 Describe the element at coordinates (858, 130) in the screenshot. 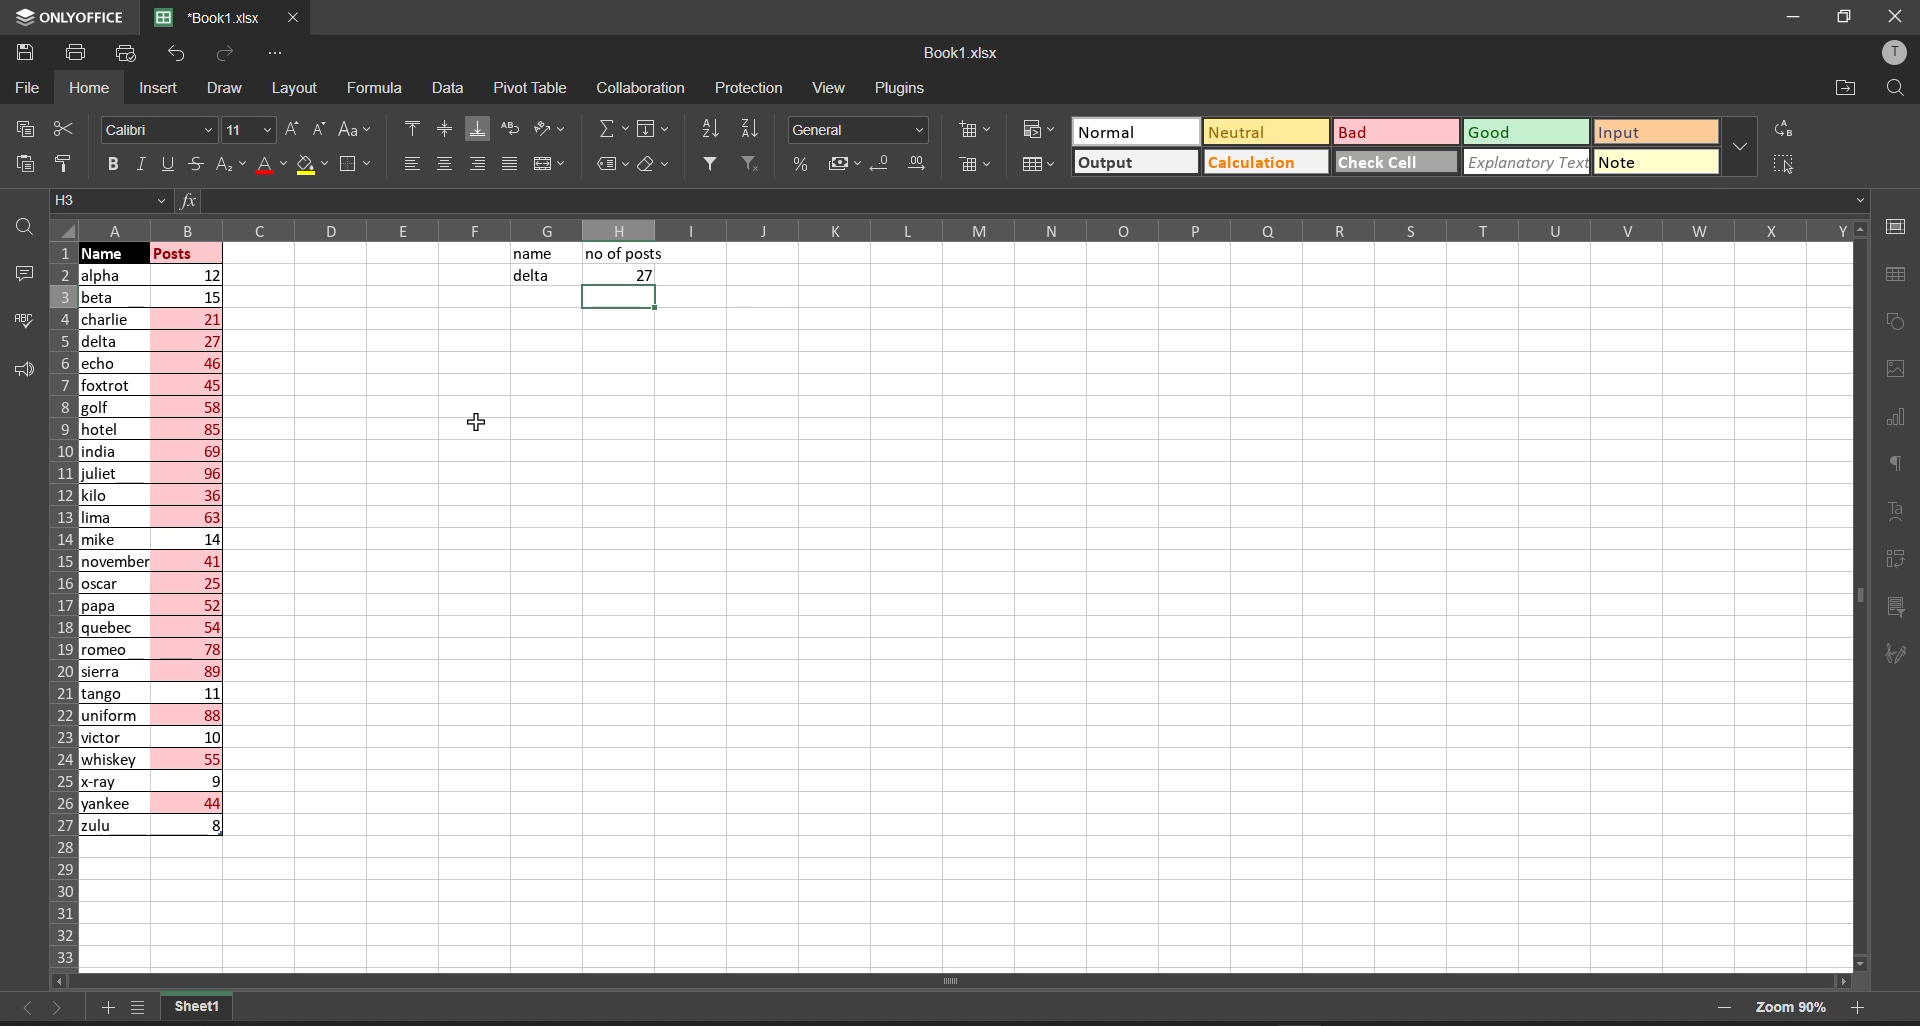

I see `number format` at that location.